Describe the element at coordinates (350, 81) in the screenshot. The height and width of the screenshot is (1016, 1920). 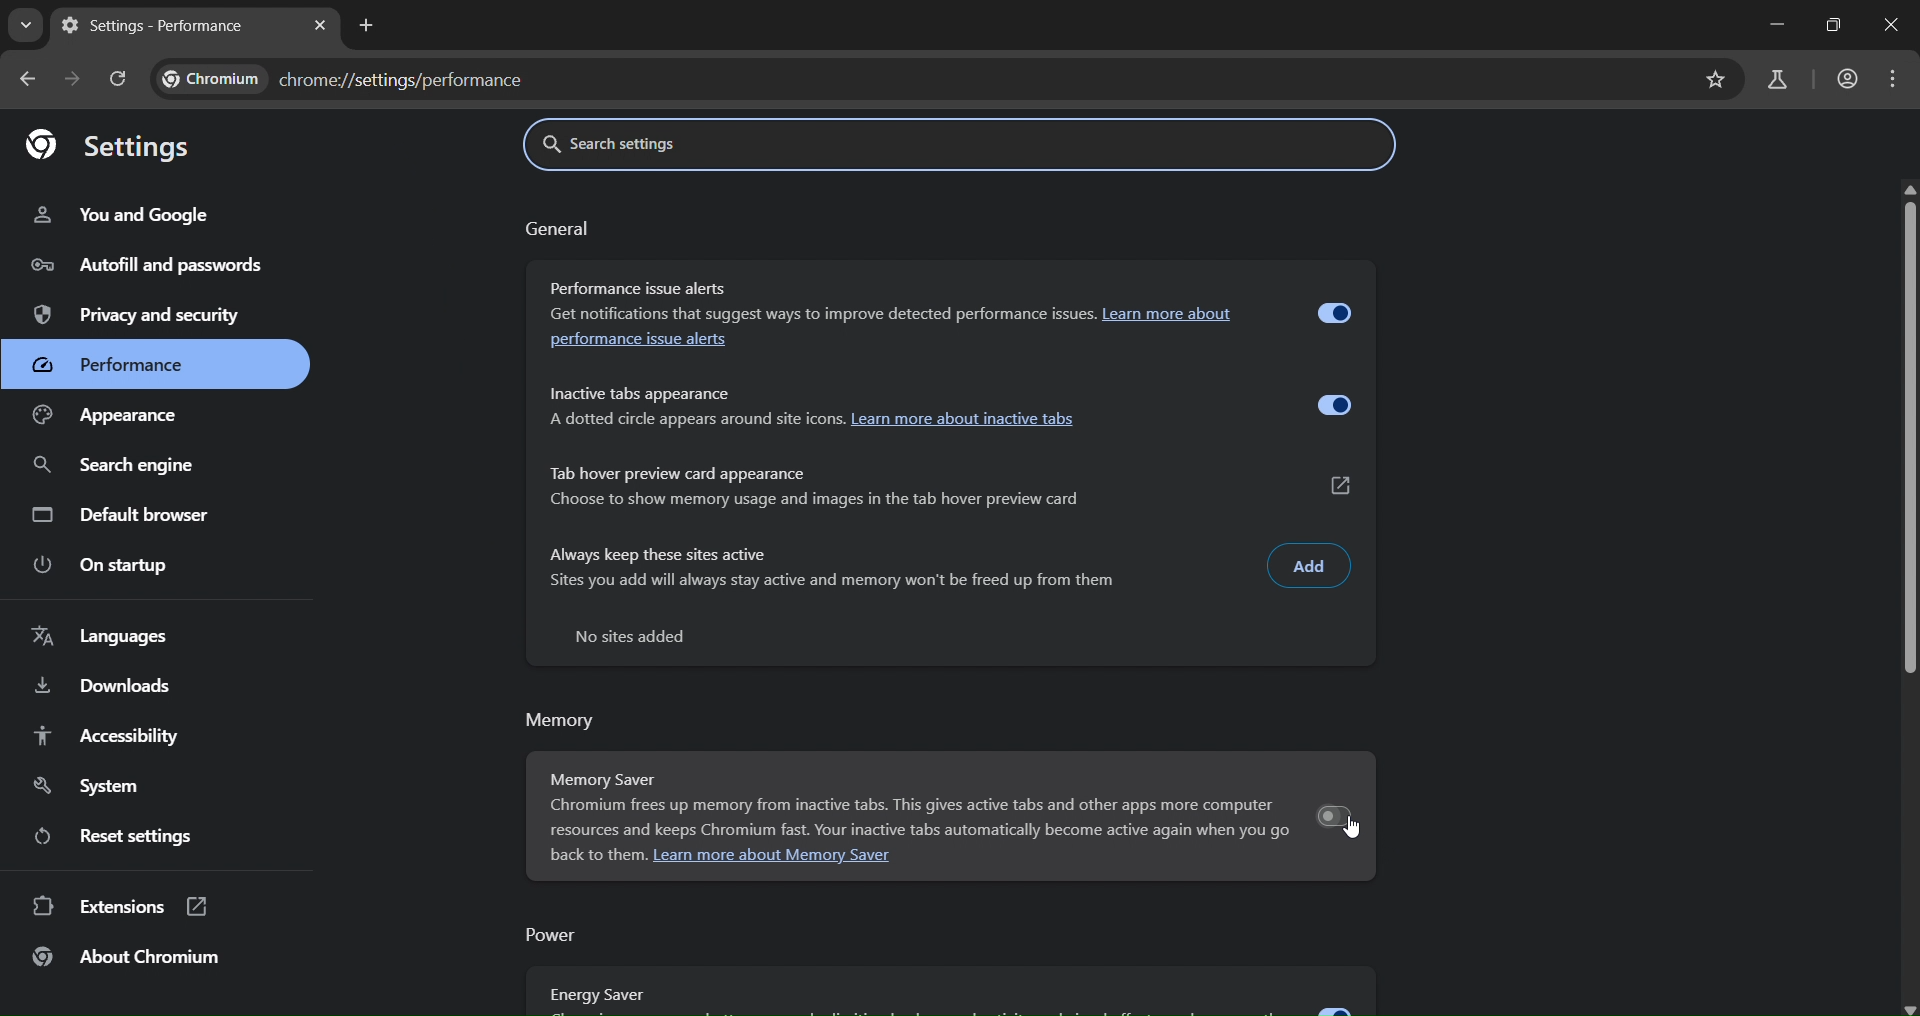
I see `chrome://settings/performance` at that location.